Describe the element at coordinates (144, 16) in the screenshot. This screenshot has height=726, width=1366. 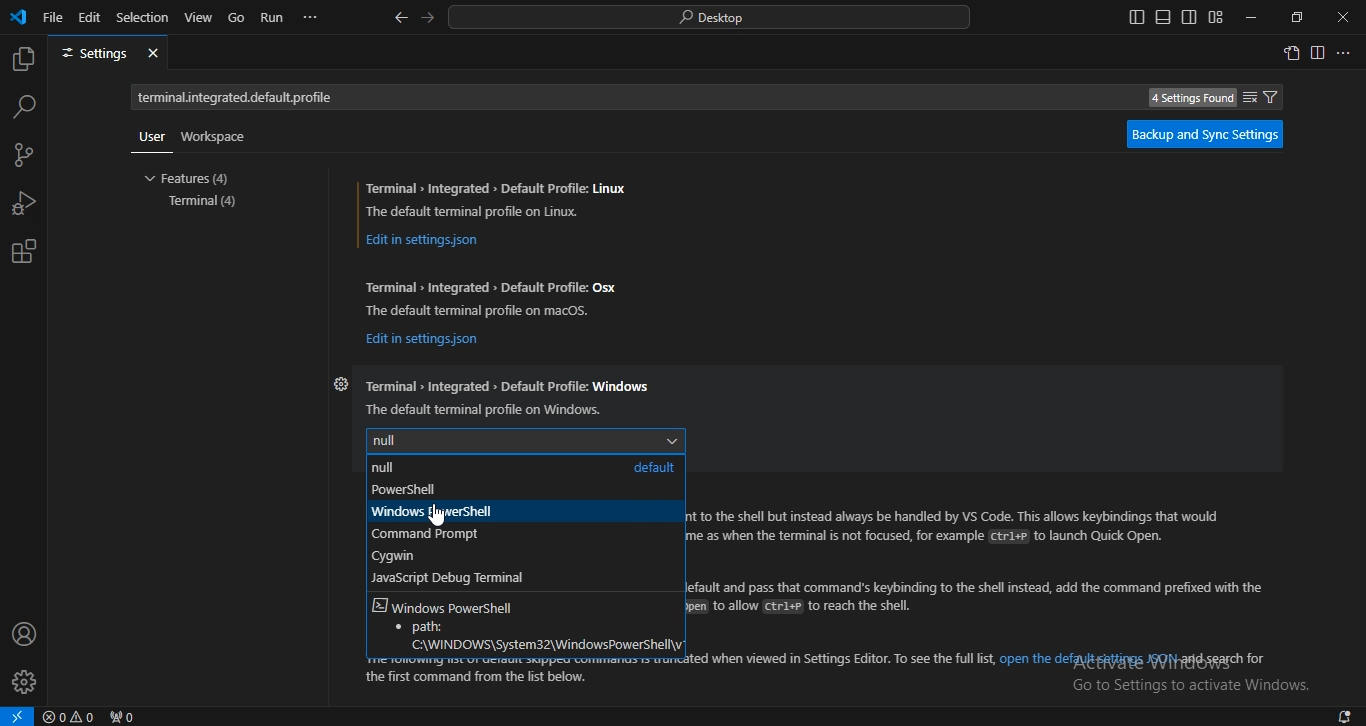
I see `selection` at that location.